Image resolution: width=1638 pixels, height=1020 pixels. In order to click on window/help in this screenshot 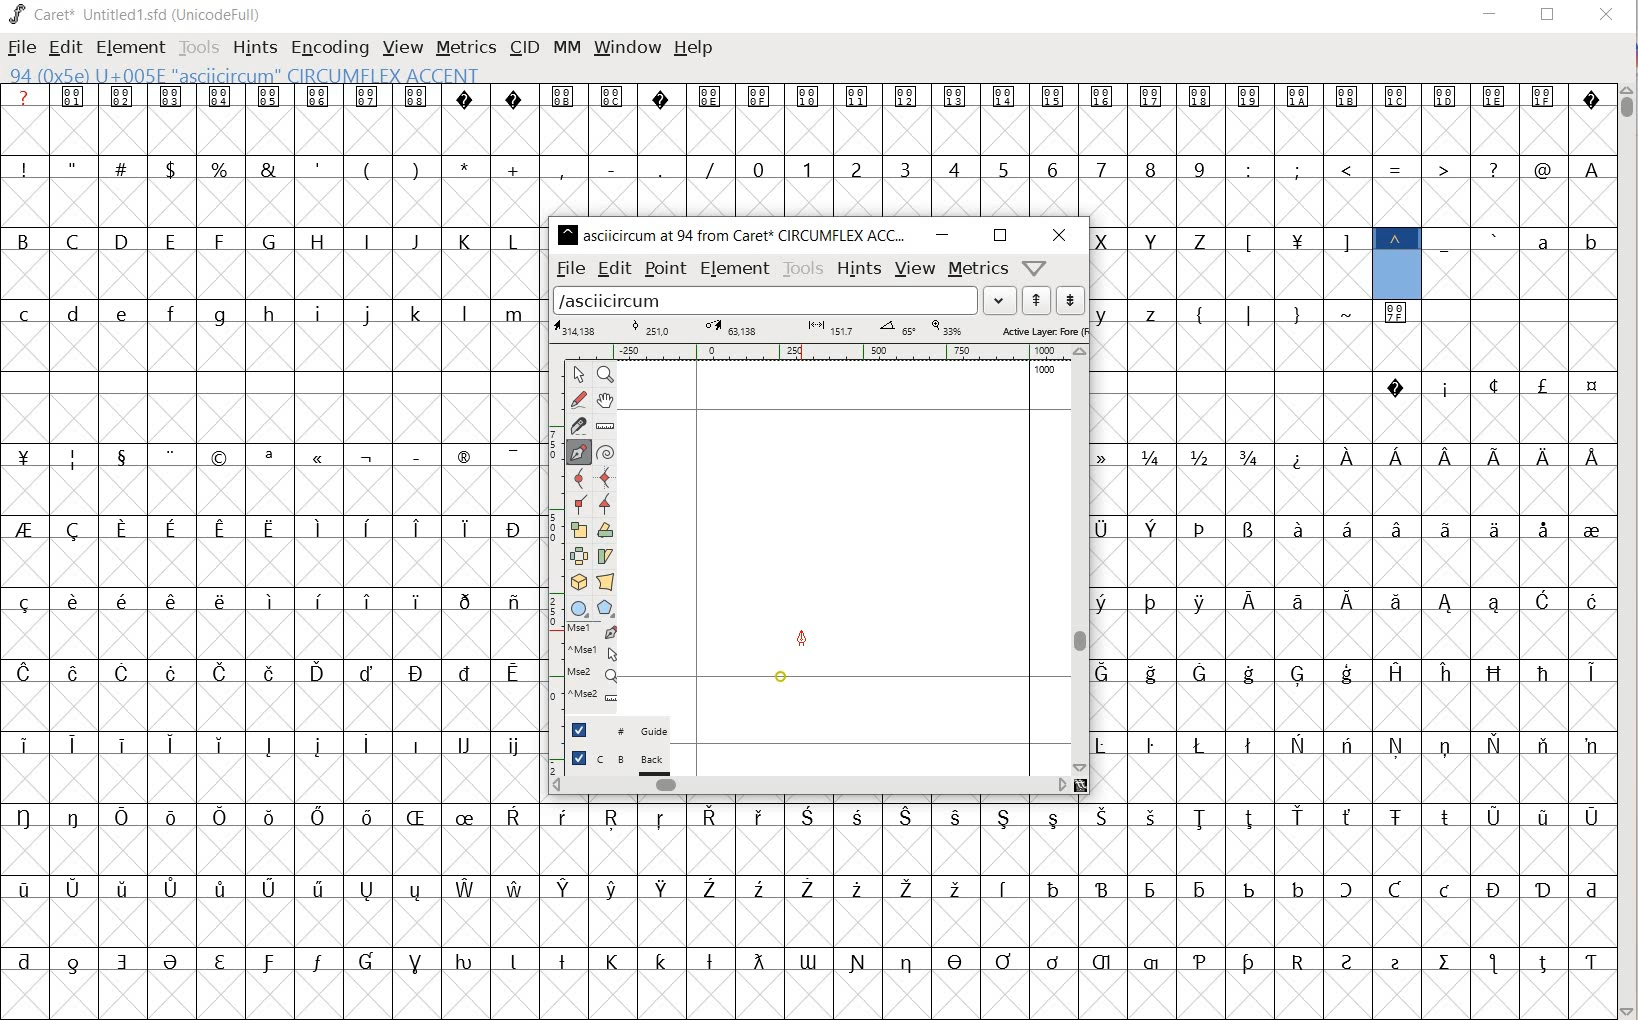, I will do `click(1032, 267)`.